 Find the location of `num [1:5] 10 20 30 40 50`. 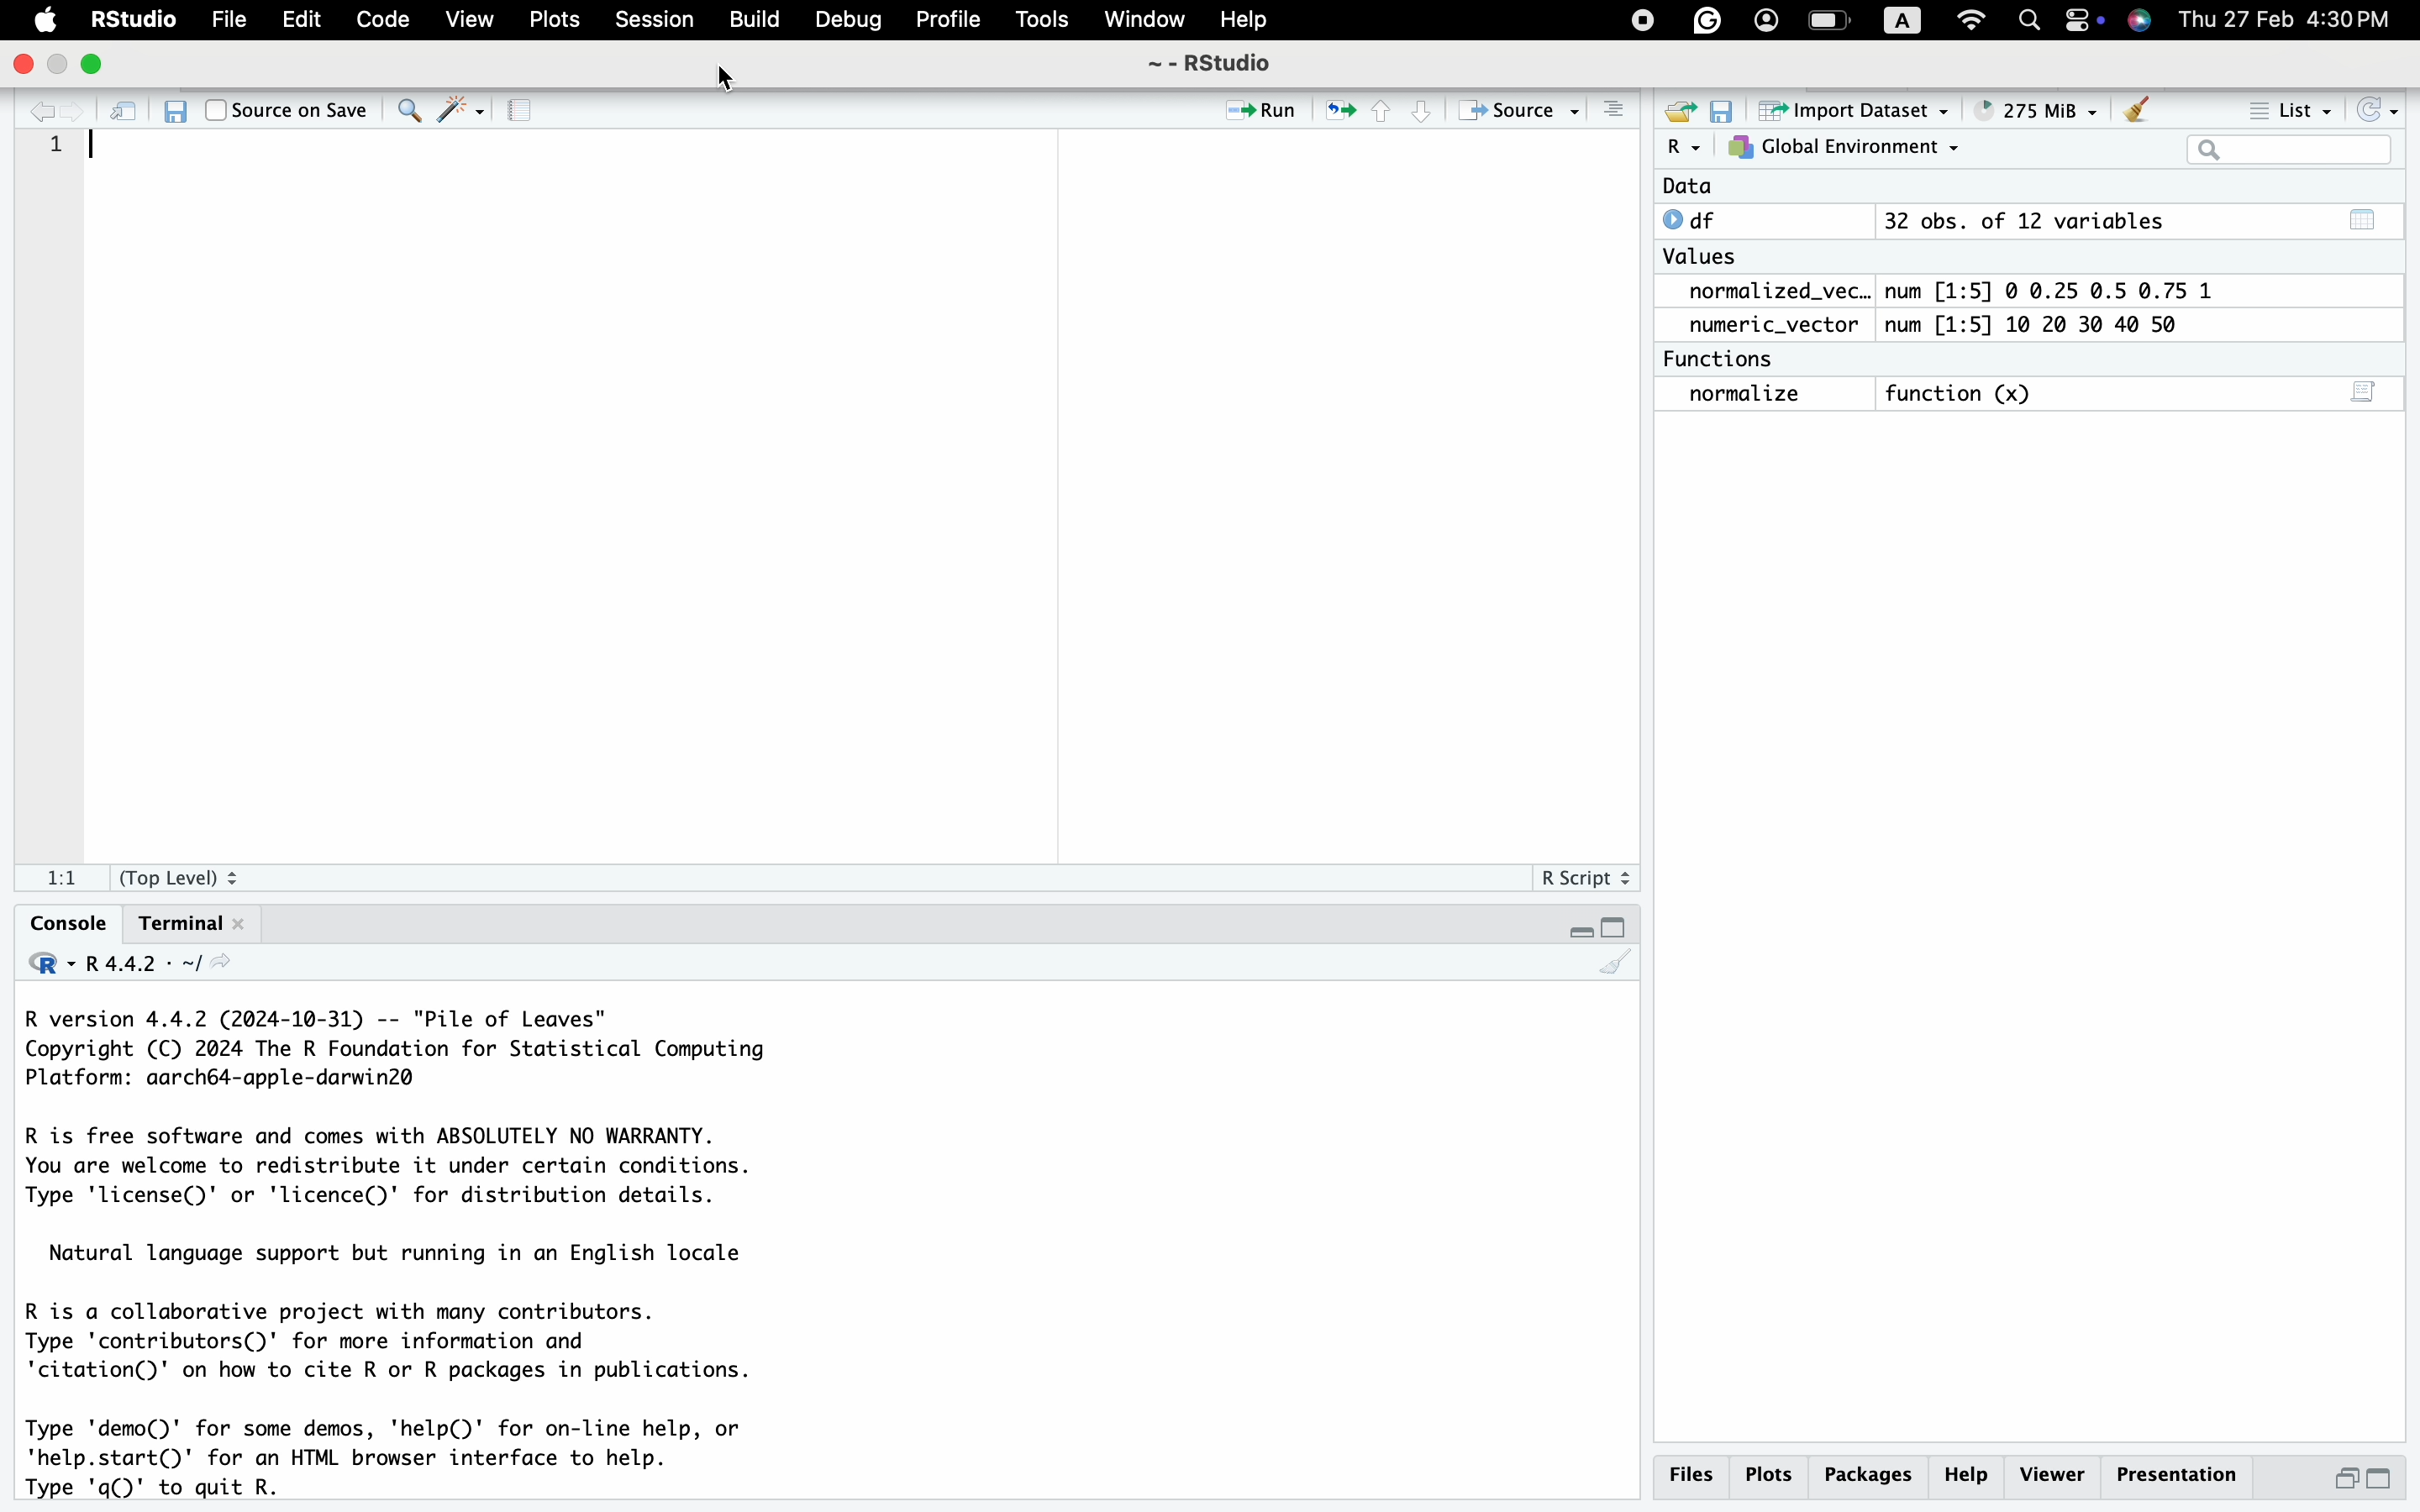

num [1:5] 10 20 30 40 50 is located at coordinates (2045, 324).